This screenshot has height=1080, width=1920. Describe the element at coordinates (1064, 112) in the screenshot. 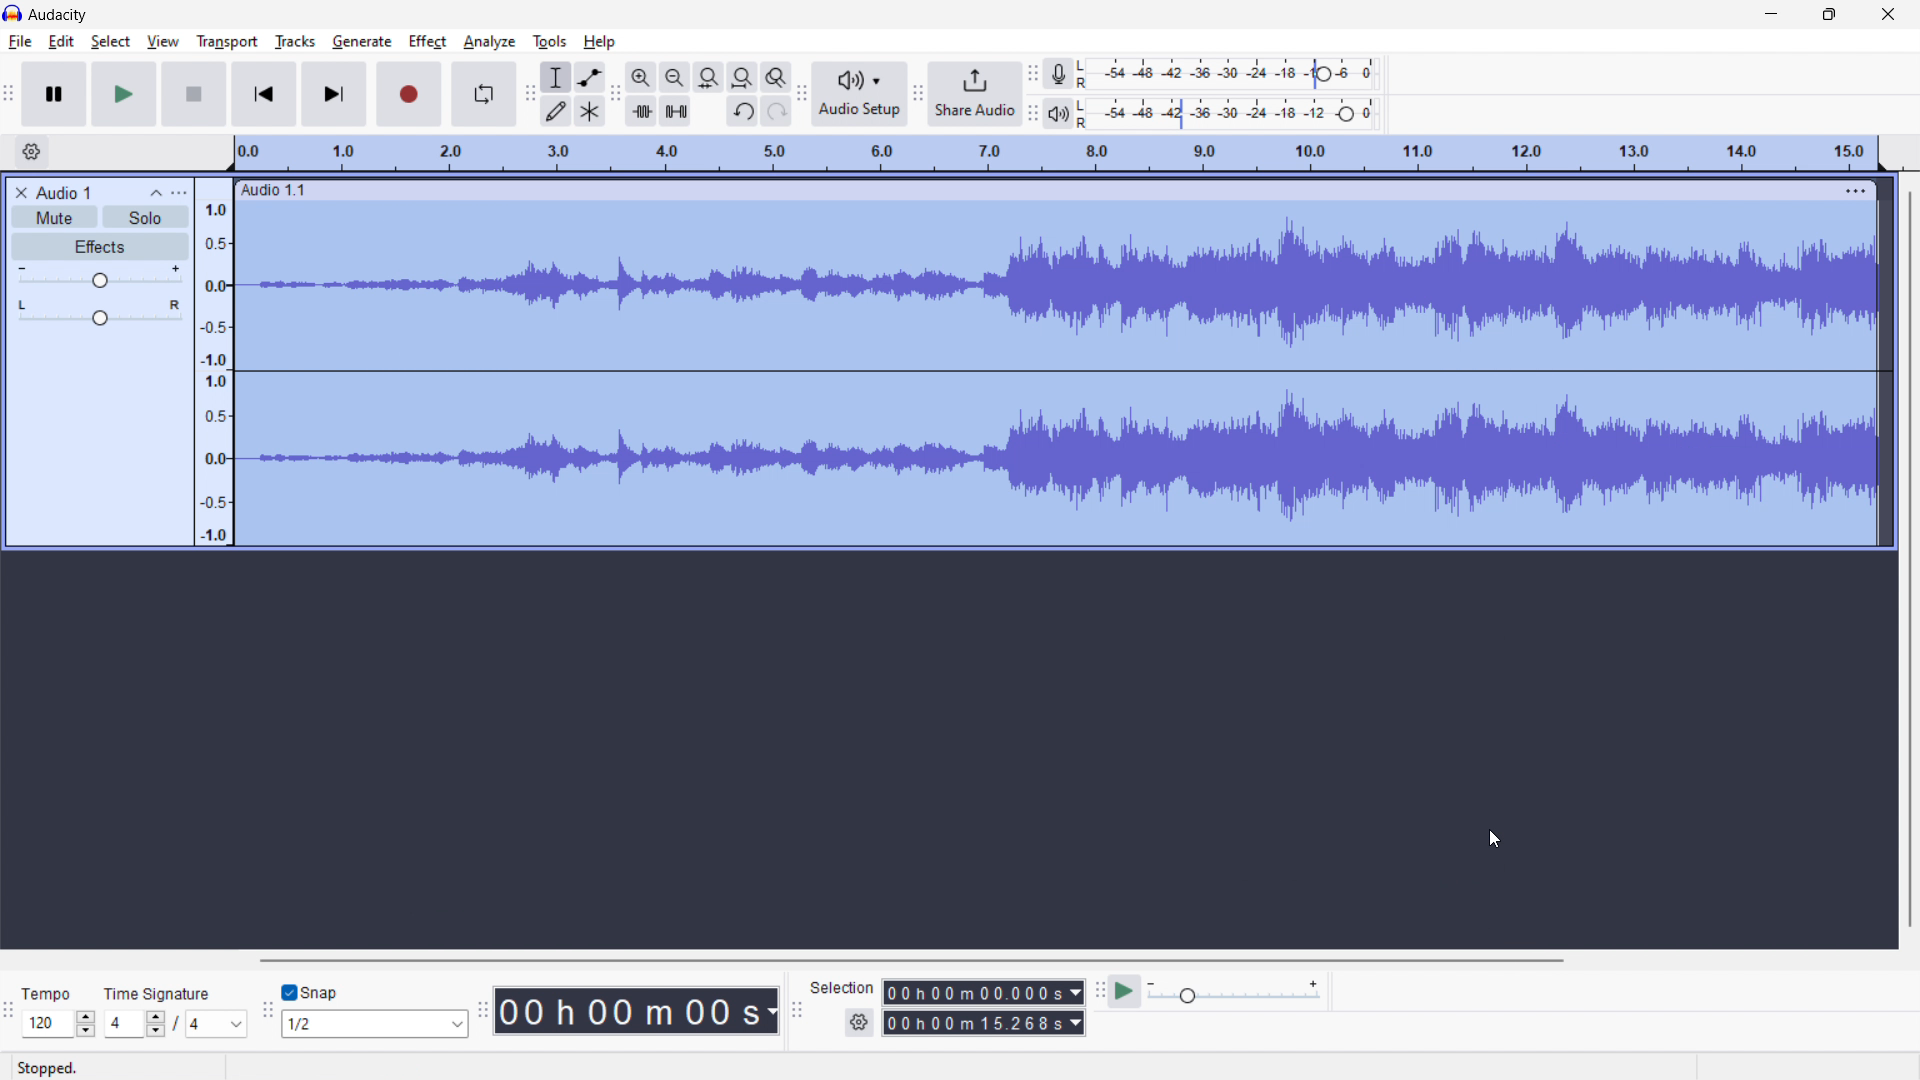

I see `playback meter` at that location.